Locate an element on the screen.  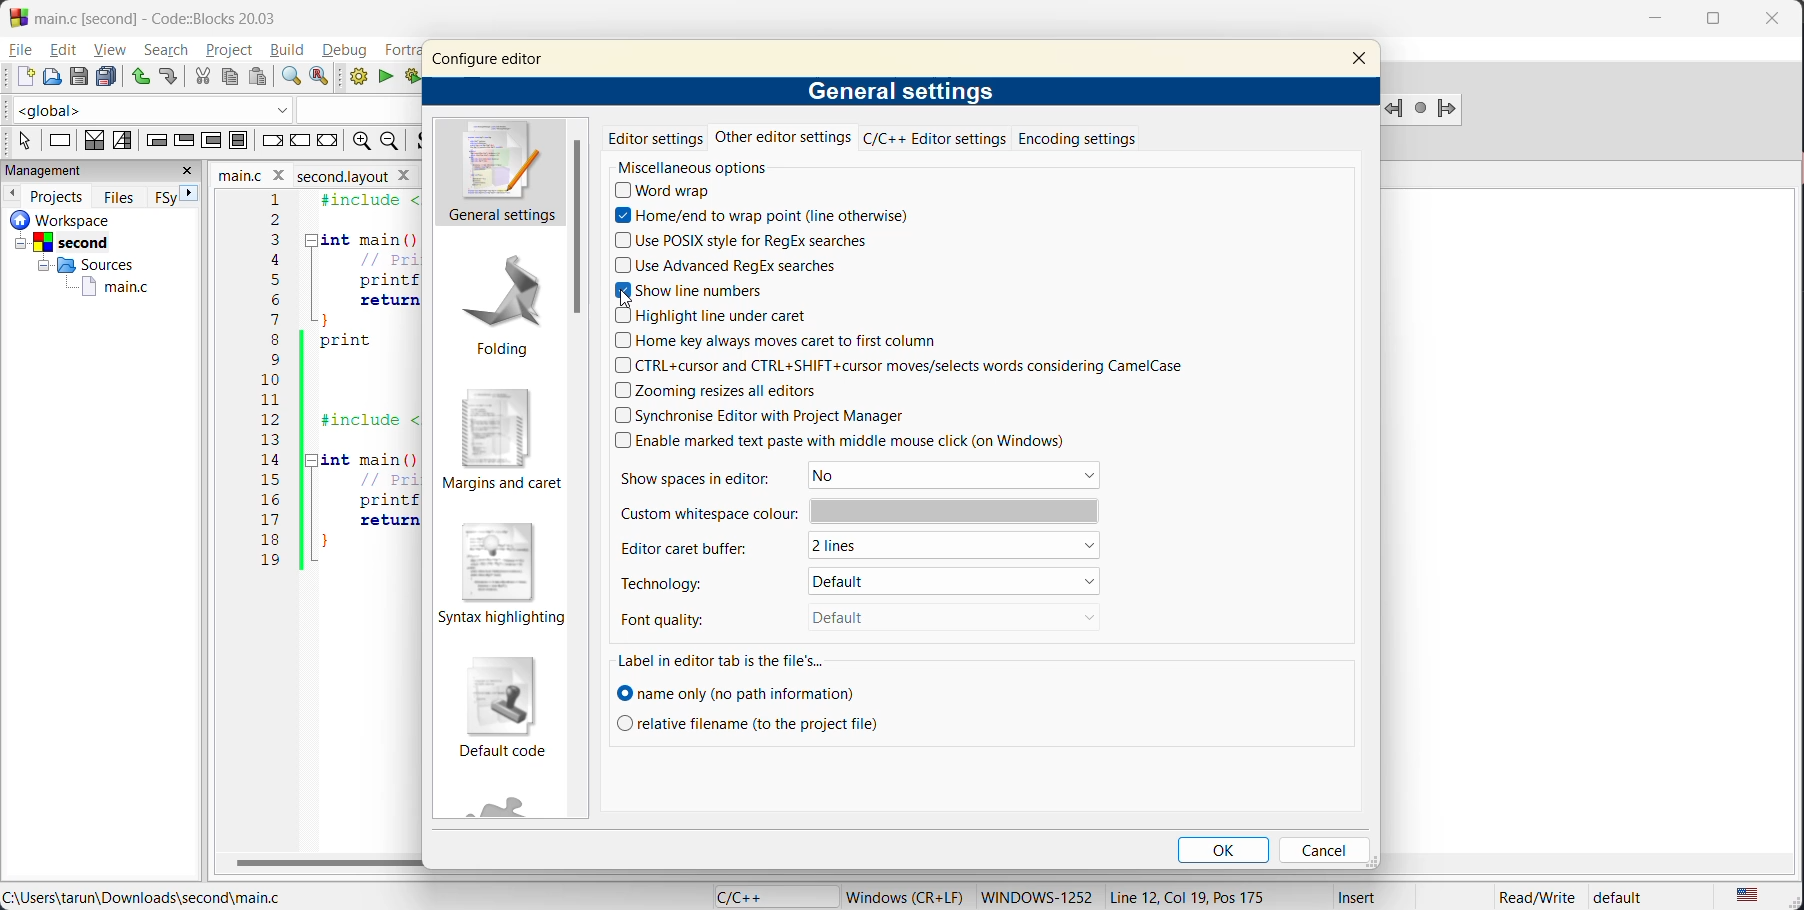
minimize is located at coordinates (1655, 20).